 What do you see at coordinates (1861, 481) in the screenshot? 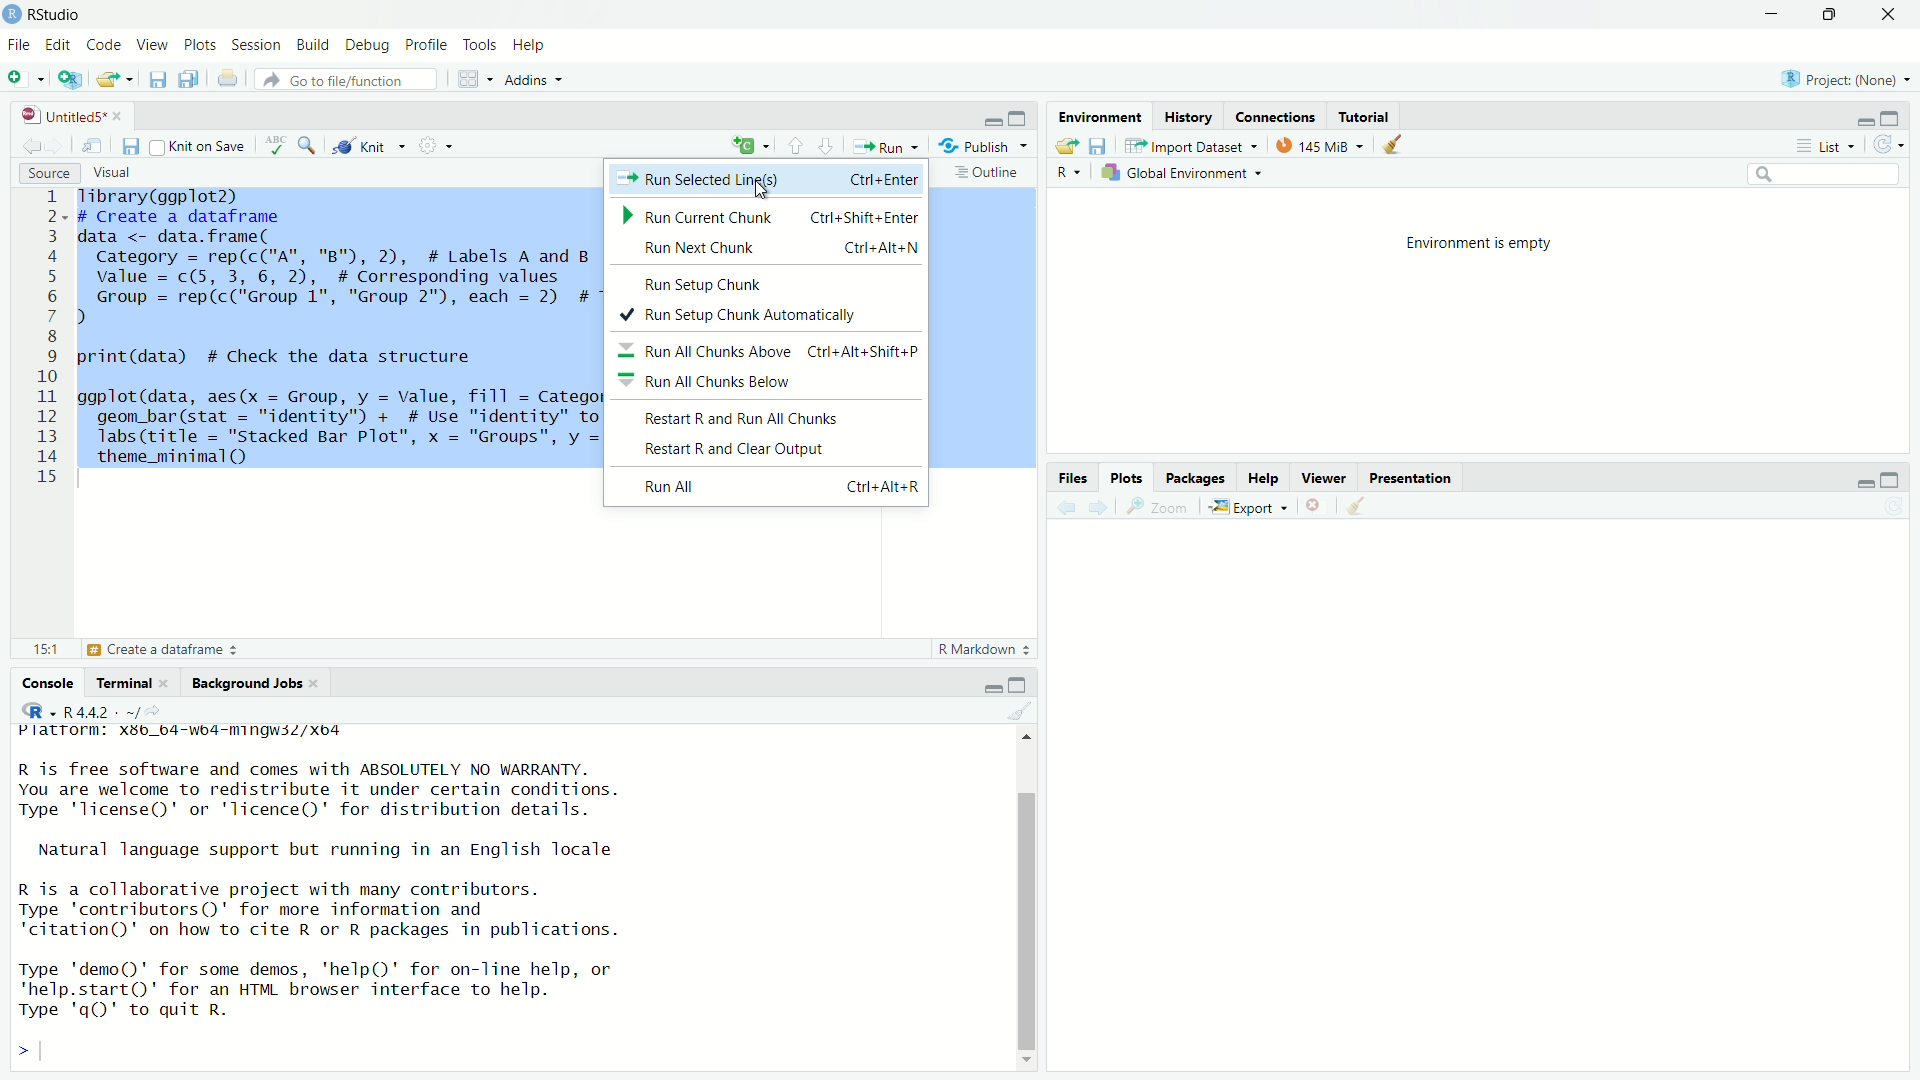
I see `Minimize` at bounding box center [1861, 481].